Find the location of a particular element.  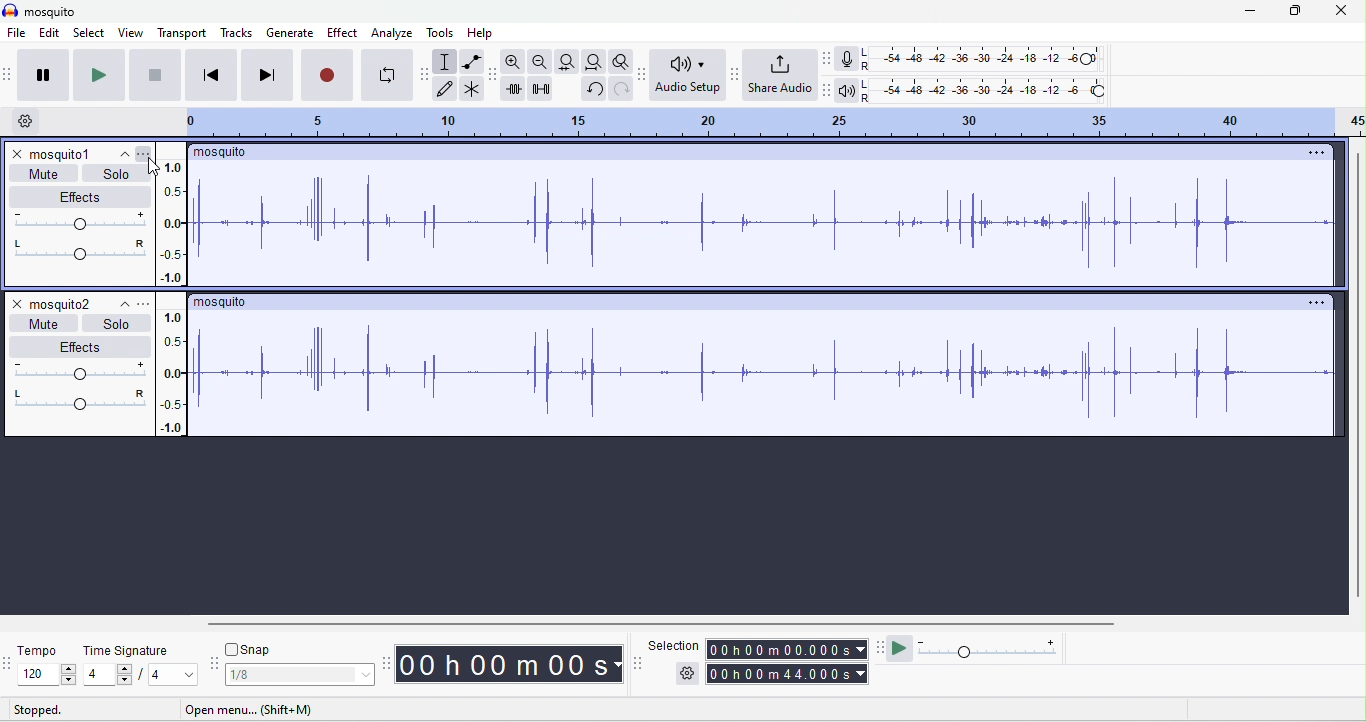

amplitude is located at coordinates (173, 290).